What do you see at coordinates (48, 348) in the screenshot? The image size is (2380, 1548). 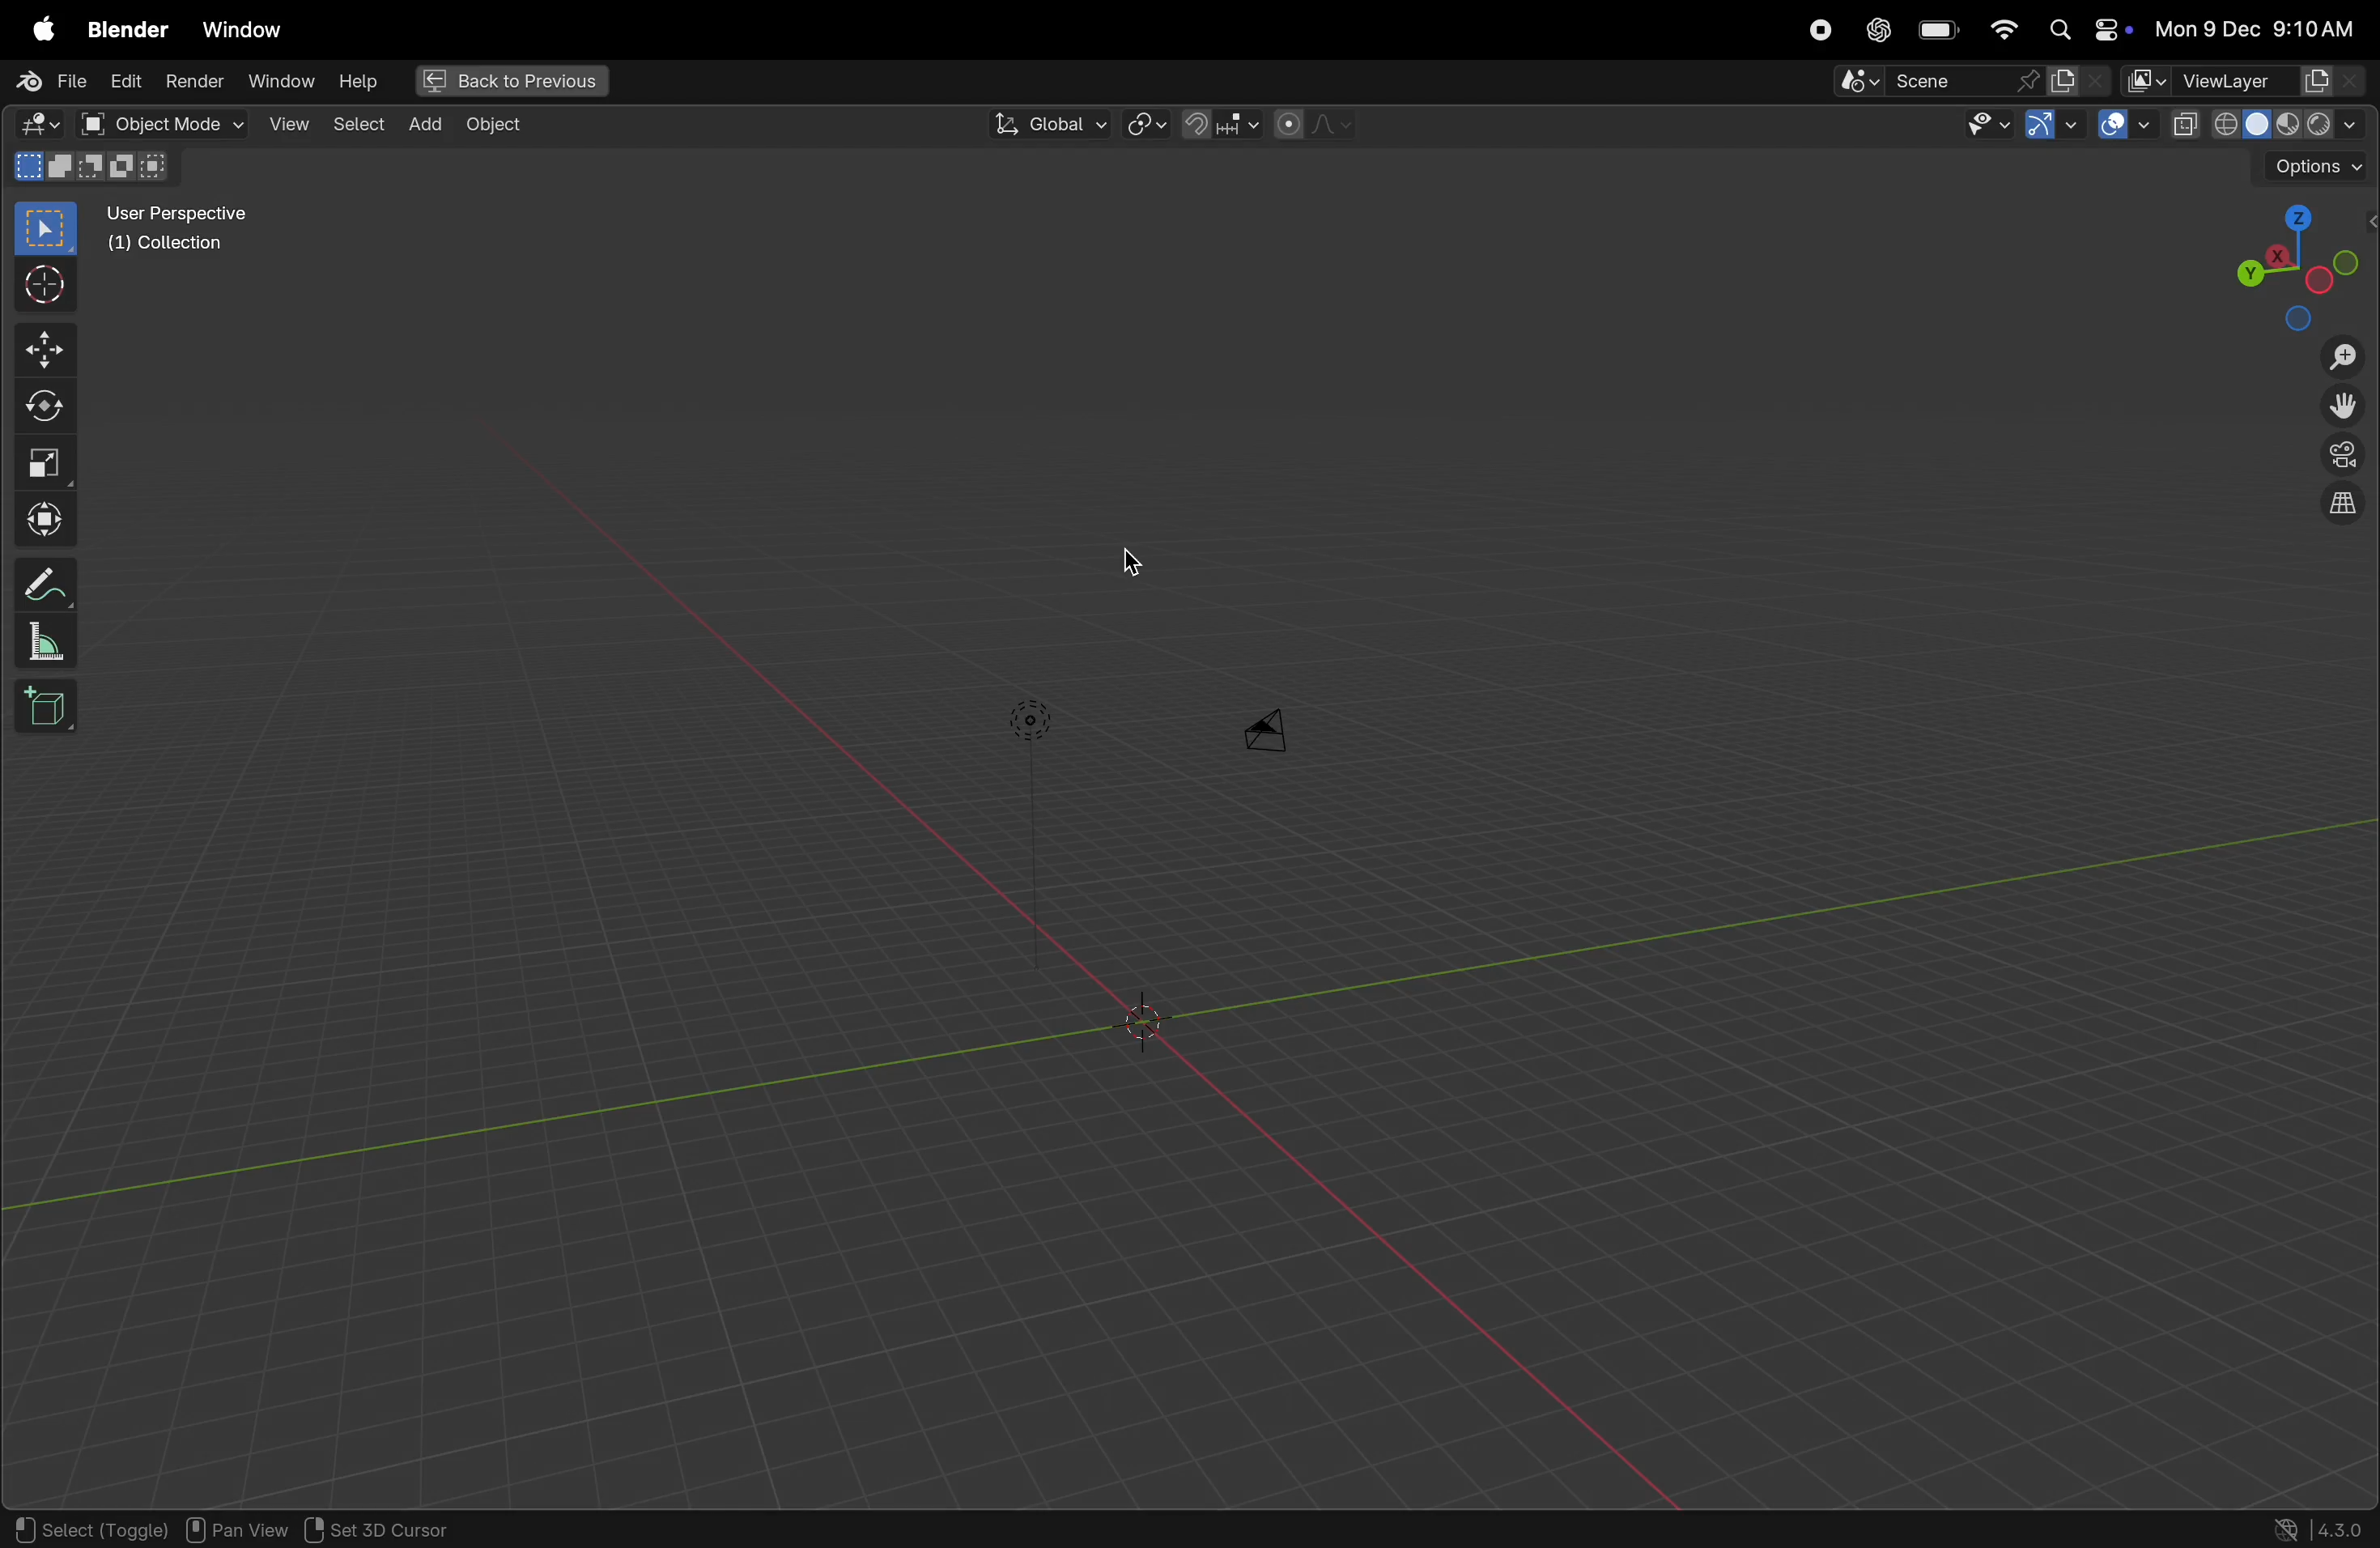 I see `move ` at bounding box center [48, 348].